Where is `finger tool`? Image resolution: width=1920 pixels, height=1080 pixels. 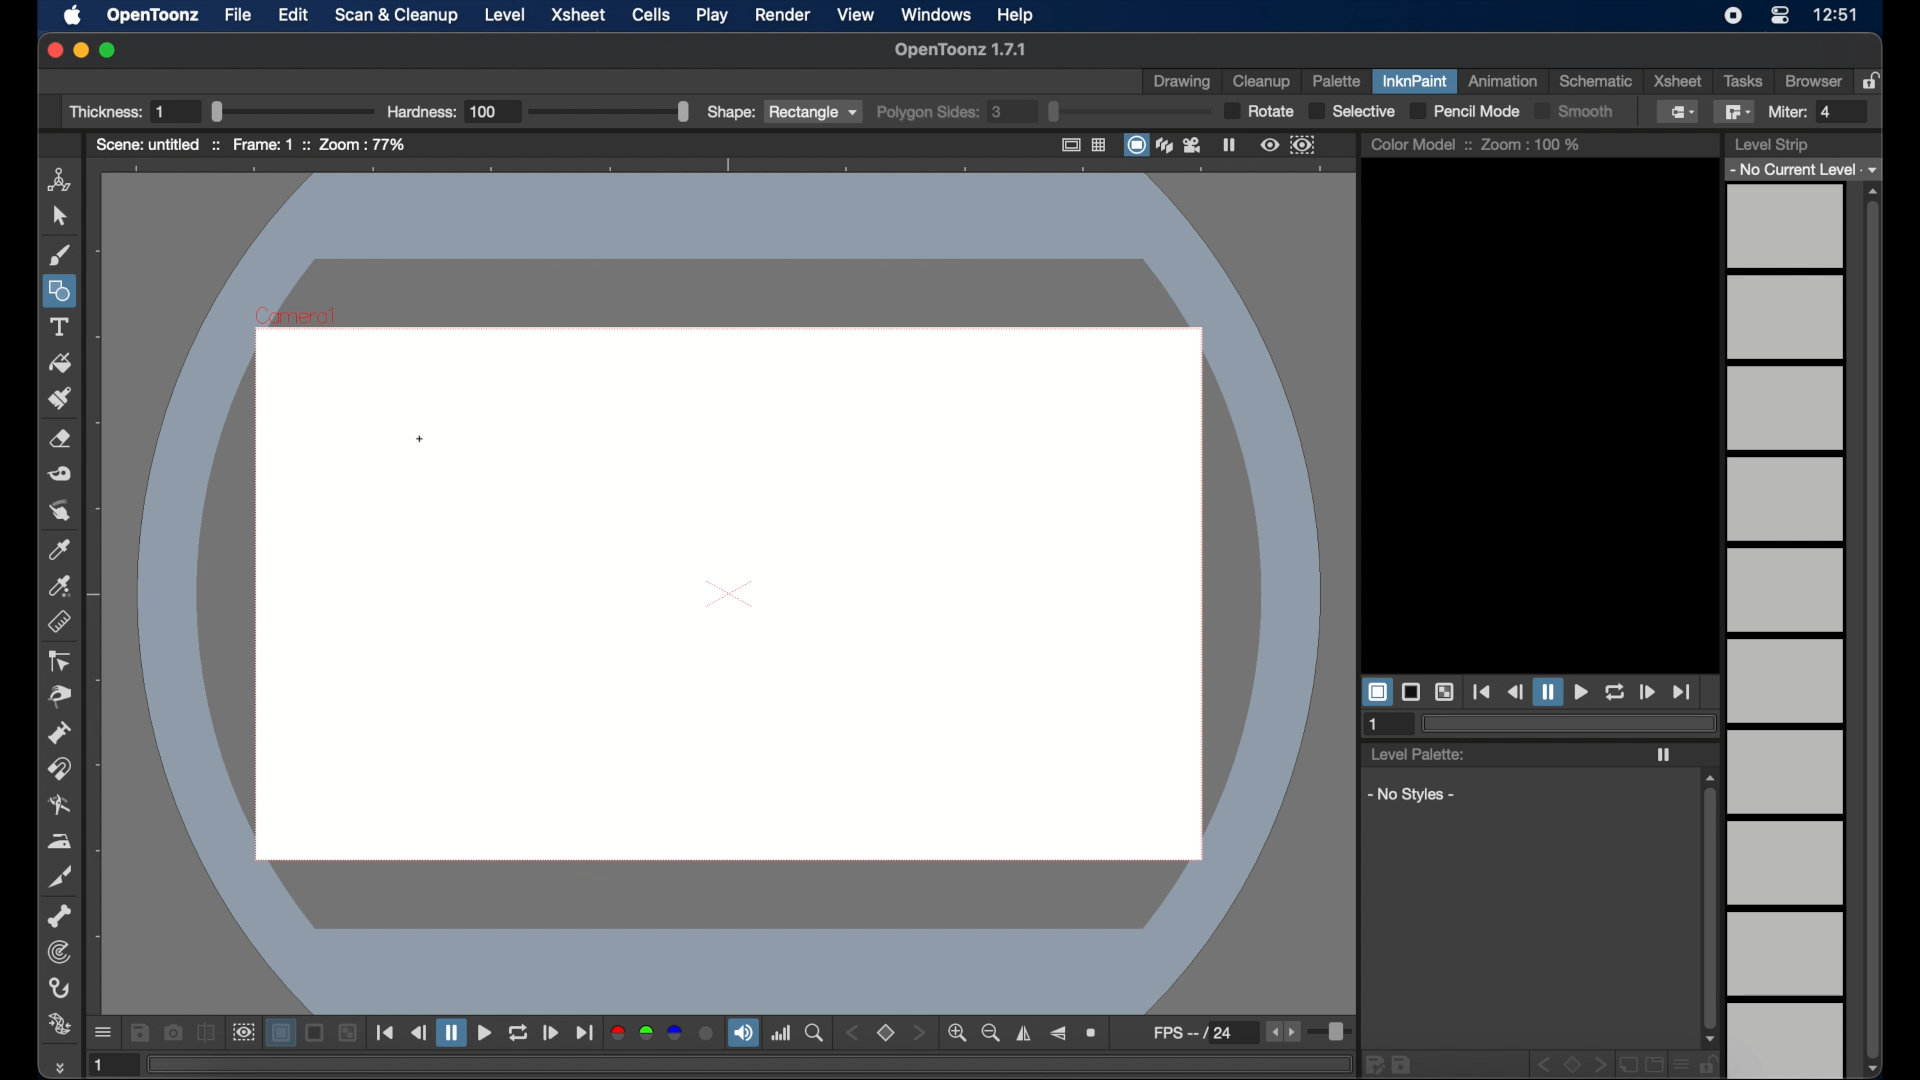
finger tool is located at coordinates (60, 511).